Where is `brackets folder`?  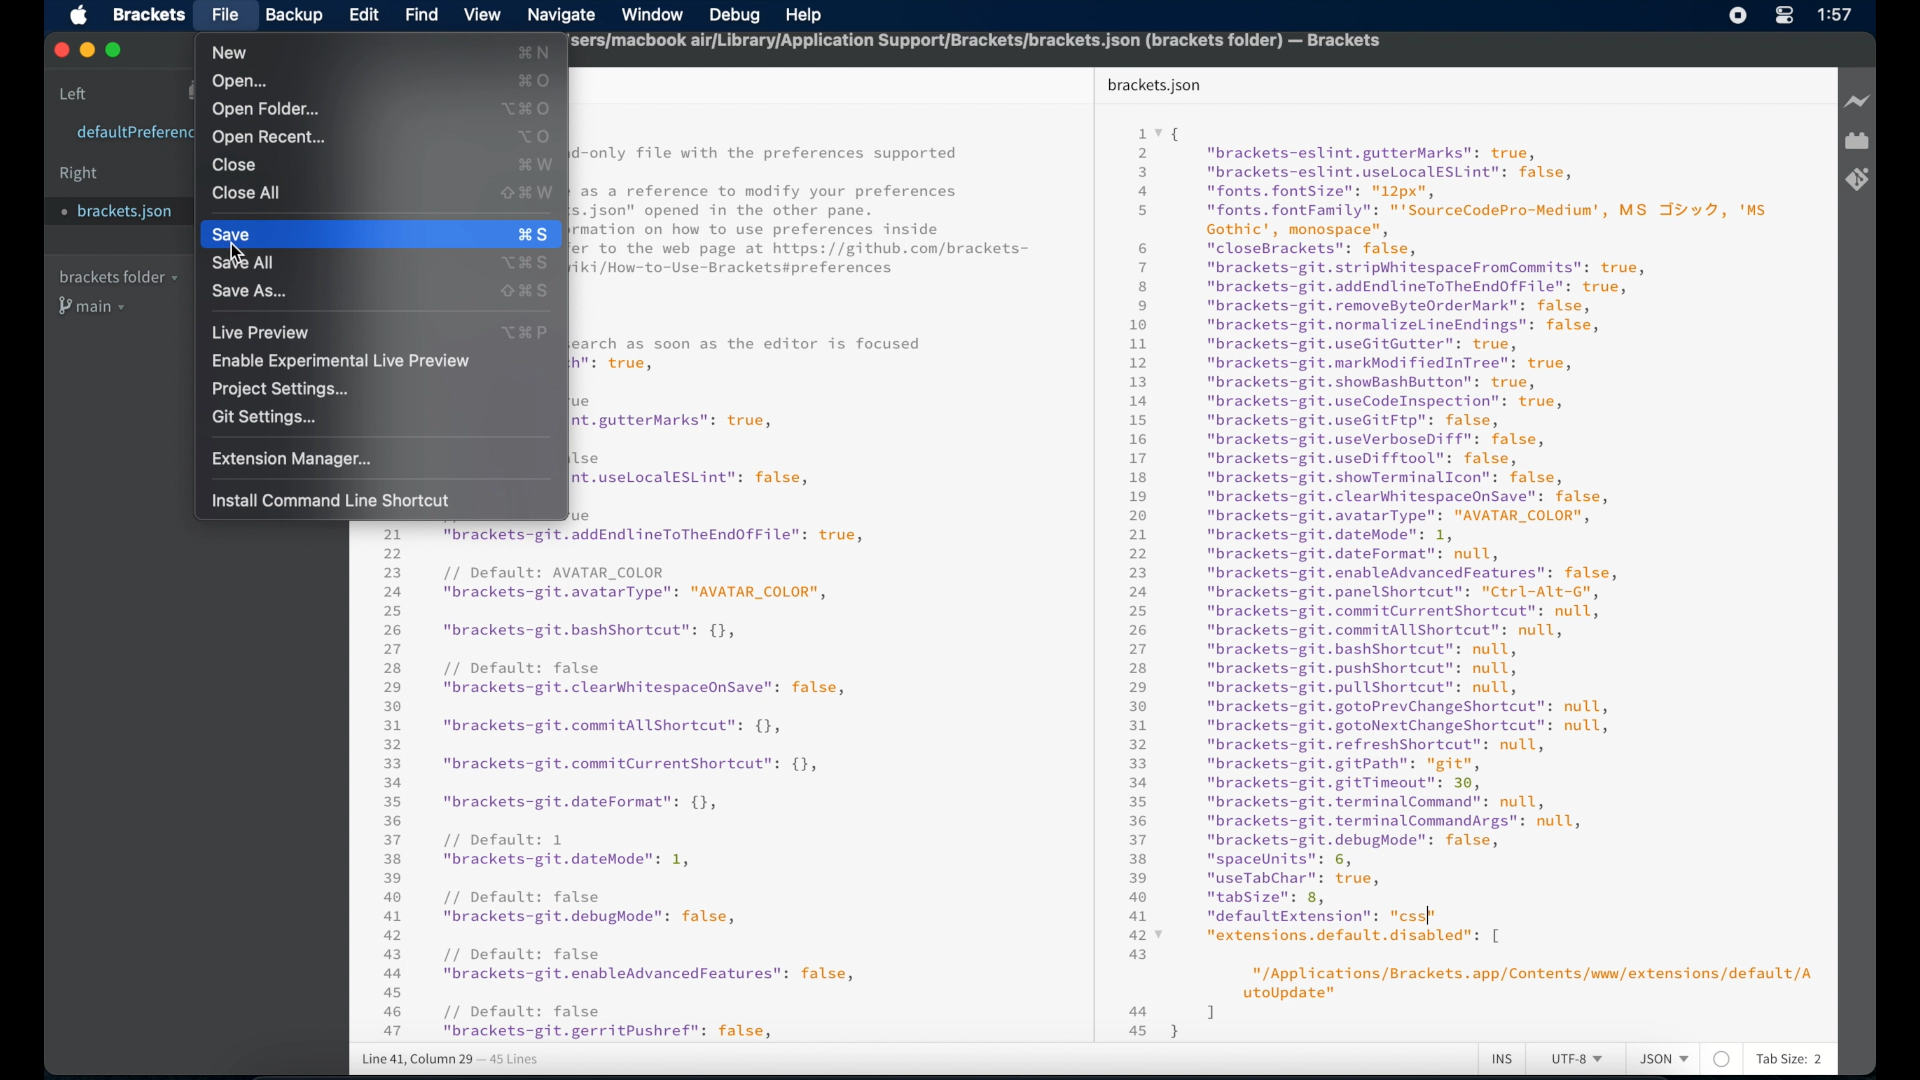
brackets folder is located at coordinates (118, 276).